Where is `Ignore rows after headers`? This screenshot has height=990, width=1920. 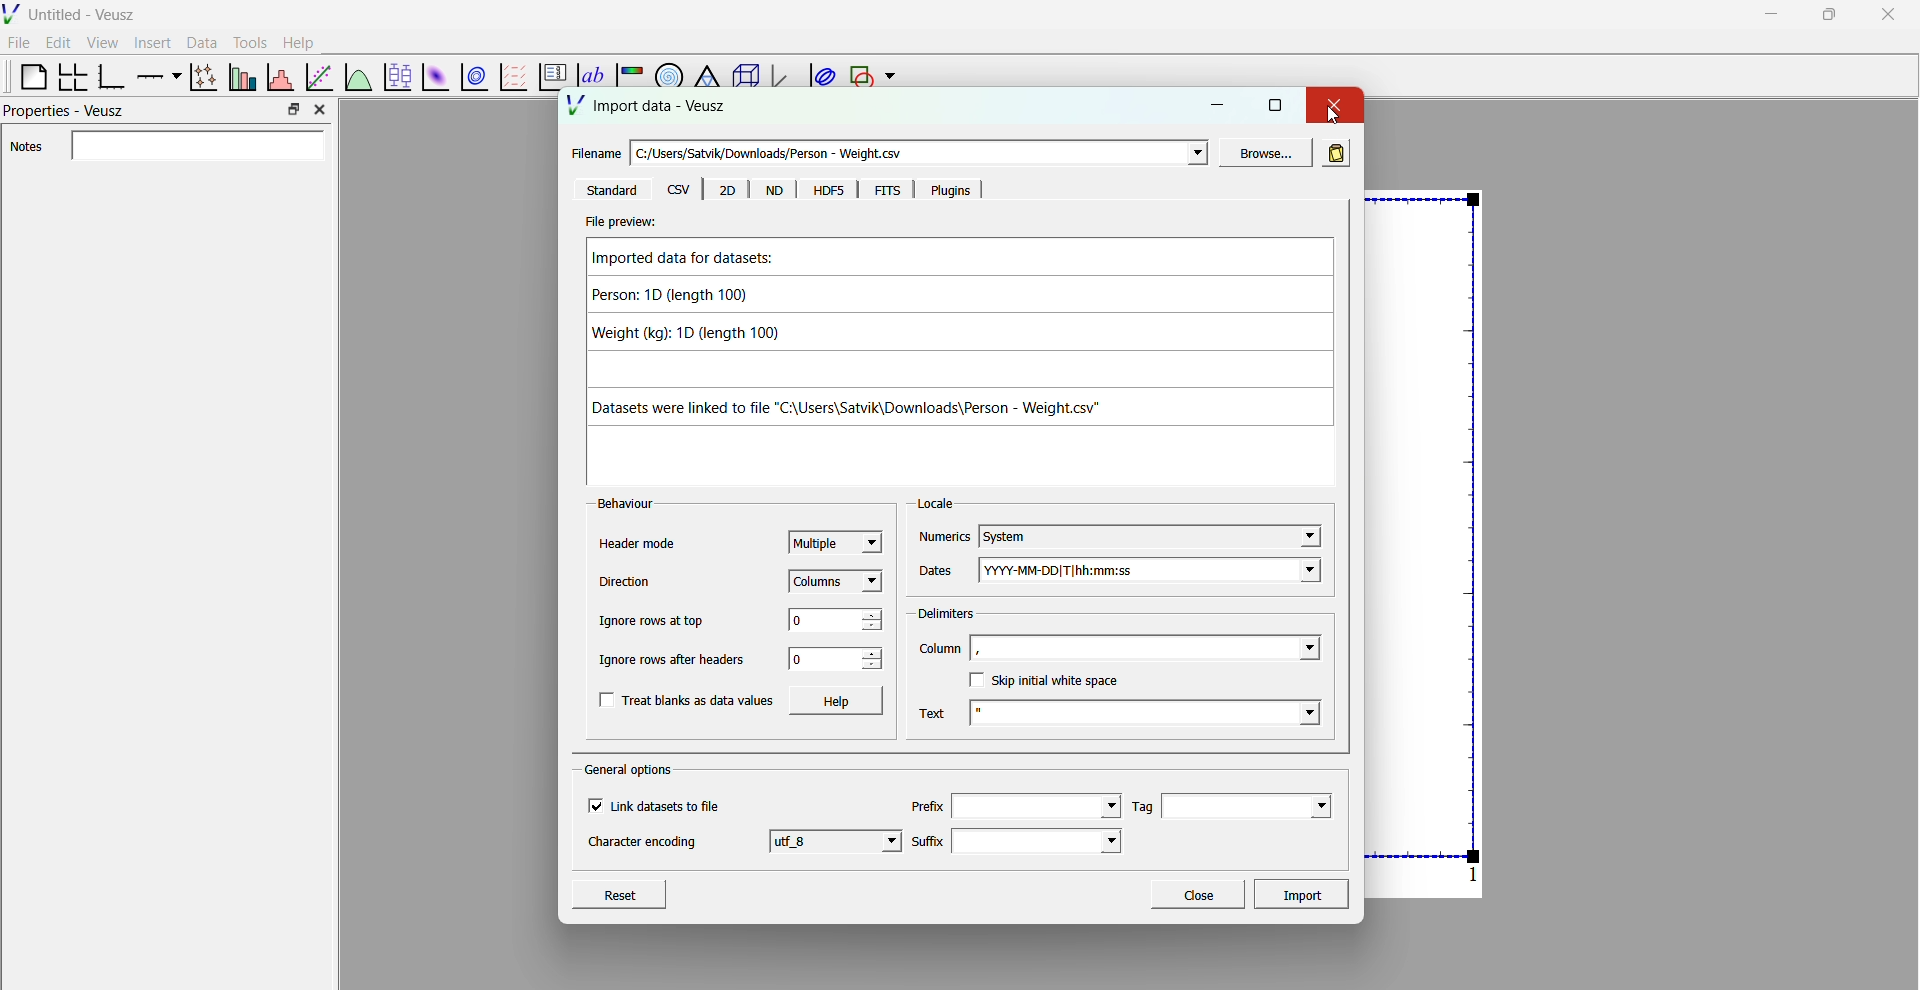
Ignore rows after headers is located at coordinates (678, 658).